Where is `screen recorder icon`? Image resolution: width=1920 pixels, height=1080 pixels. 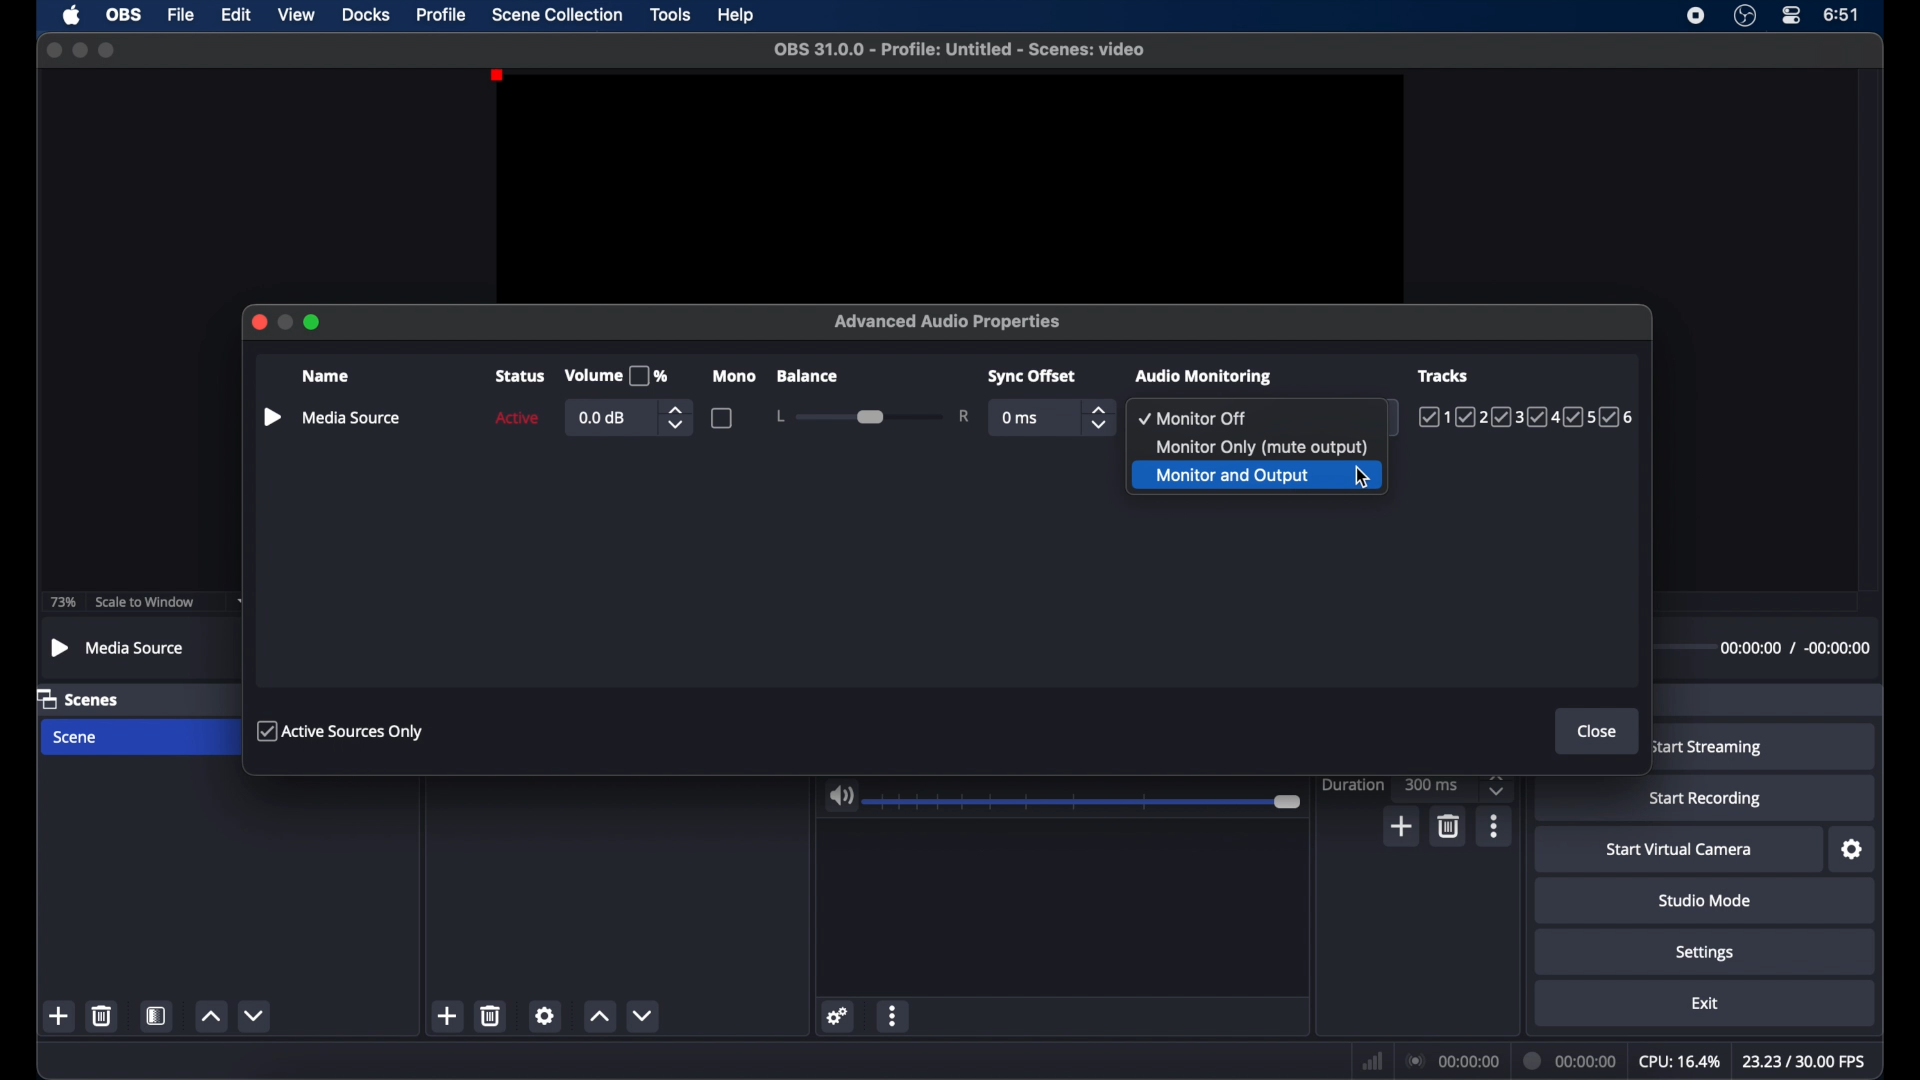
screen recorder icon is located at coordinates (1696, 15).